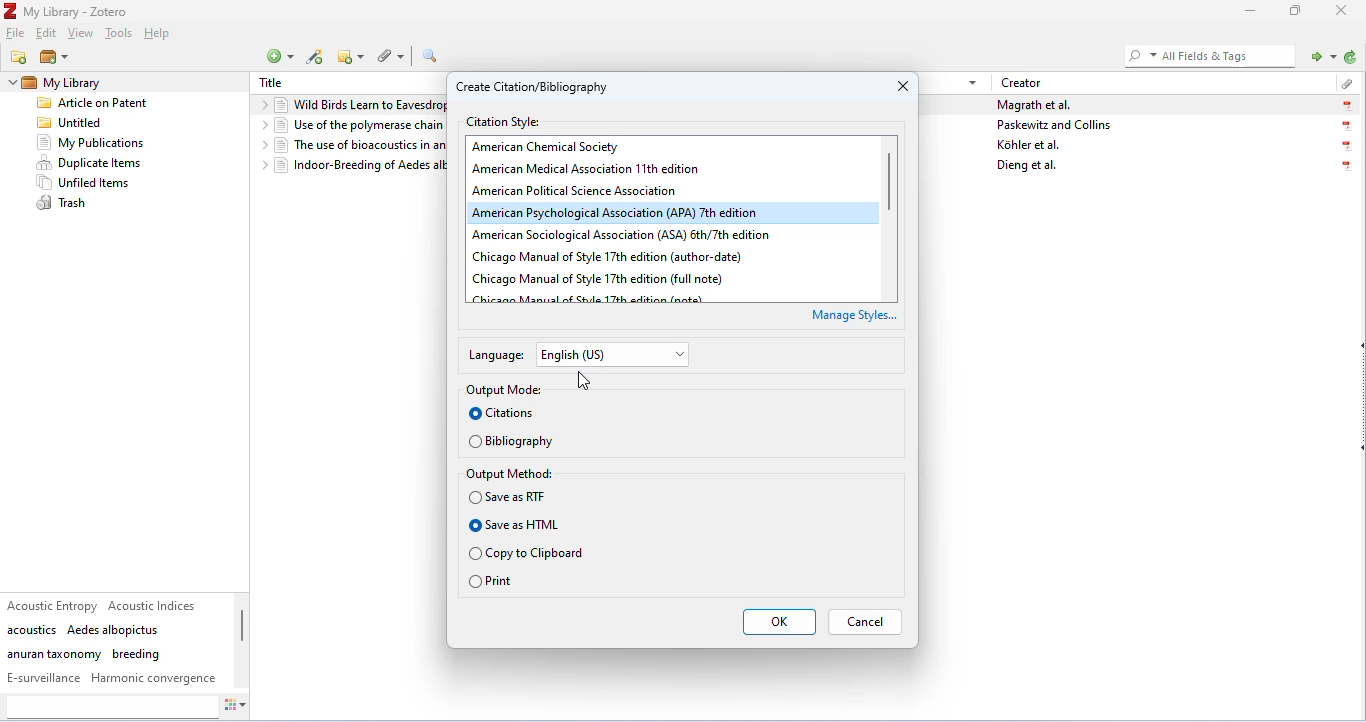  I want to click on add item, so click(317, 58).